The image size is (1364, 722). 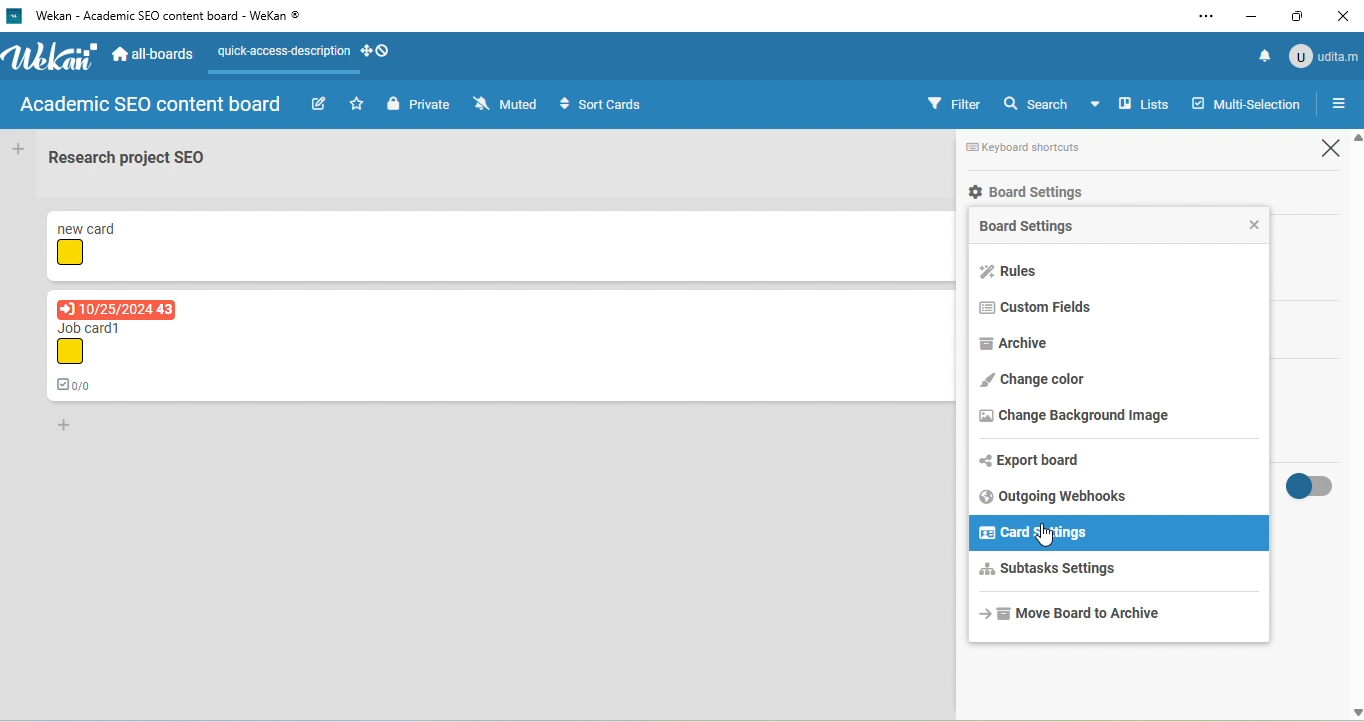 What do you see at coordinates (1204, 18) in the screenshot?
I see `settings and more` at bounding box center [1204, 18].